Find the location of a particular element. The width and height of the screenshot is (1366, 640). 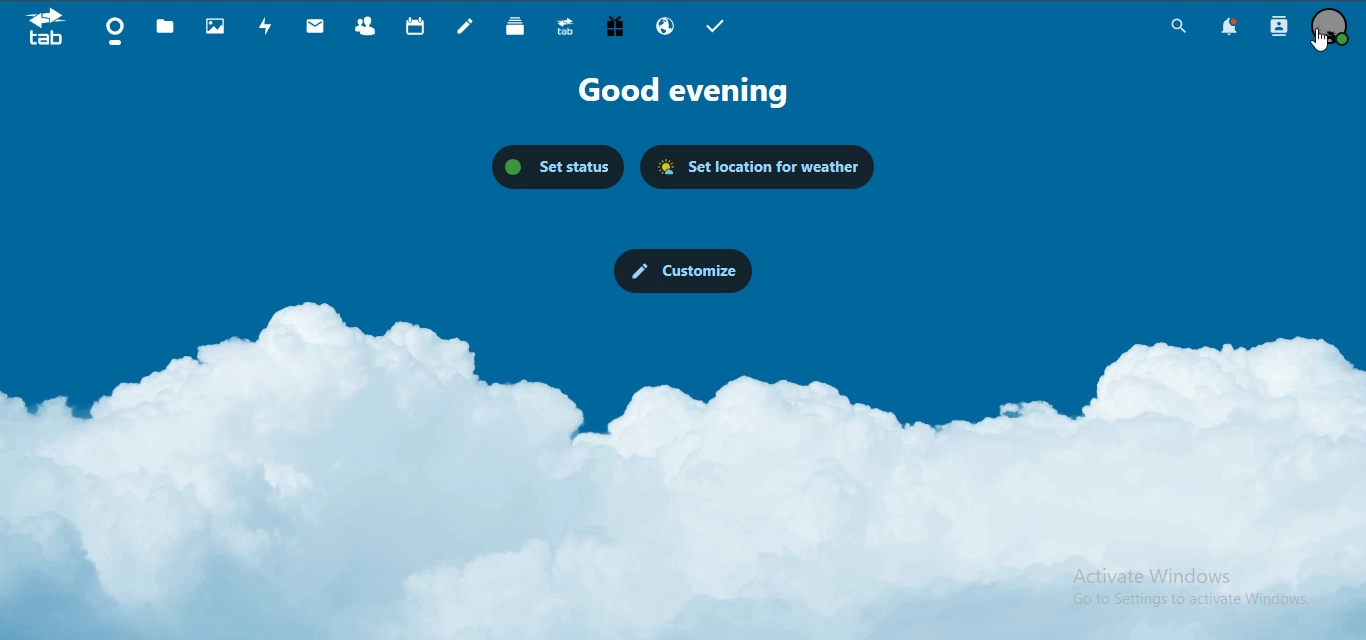

activity is located at coordinates (269, 26).